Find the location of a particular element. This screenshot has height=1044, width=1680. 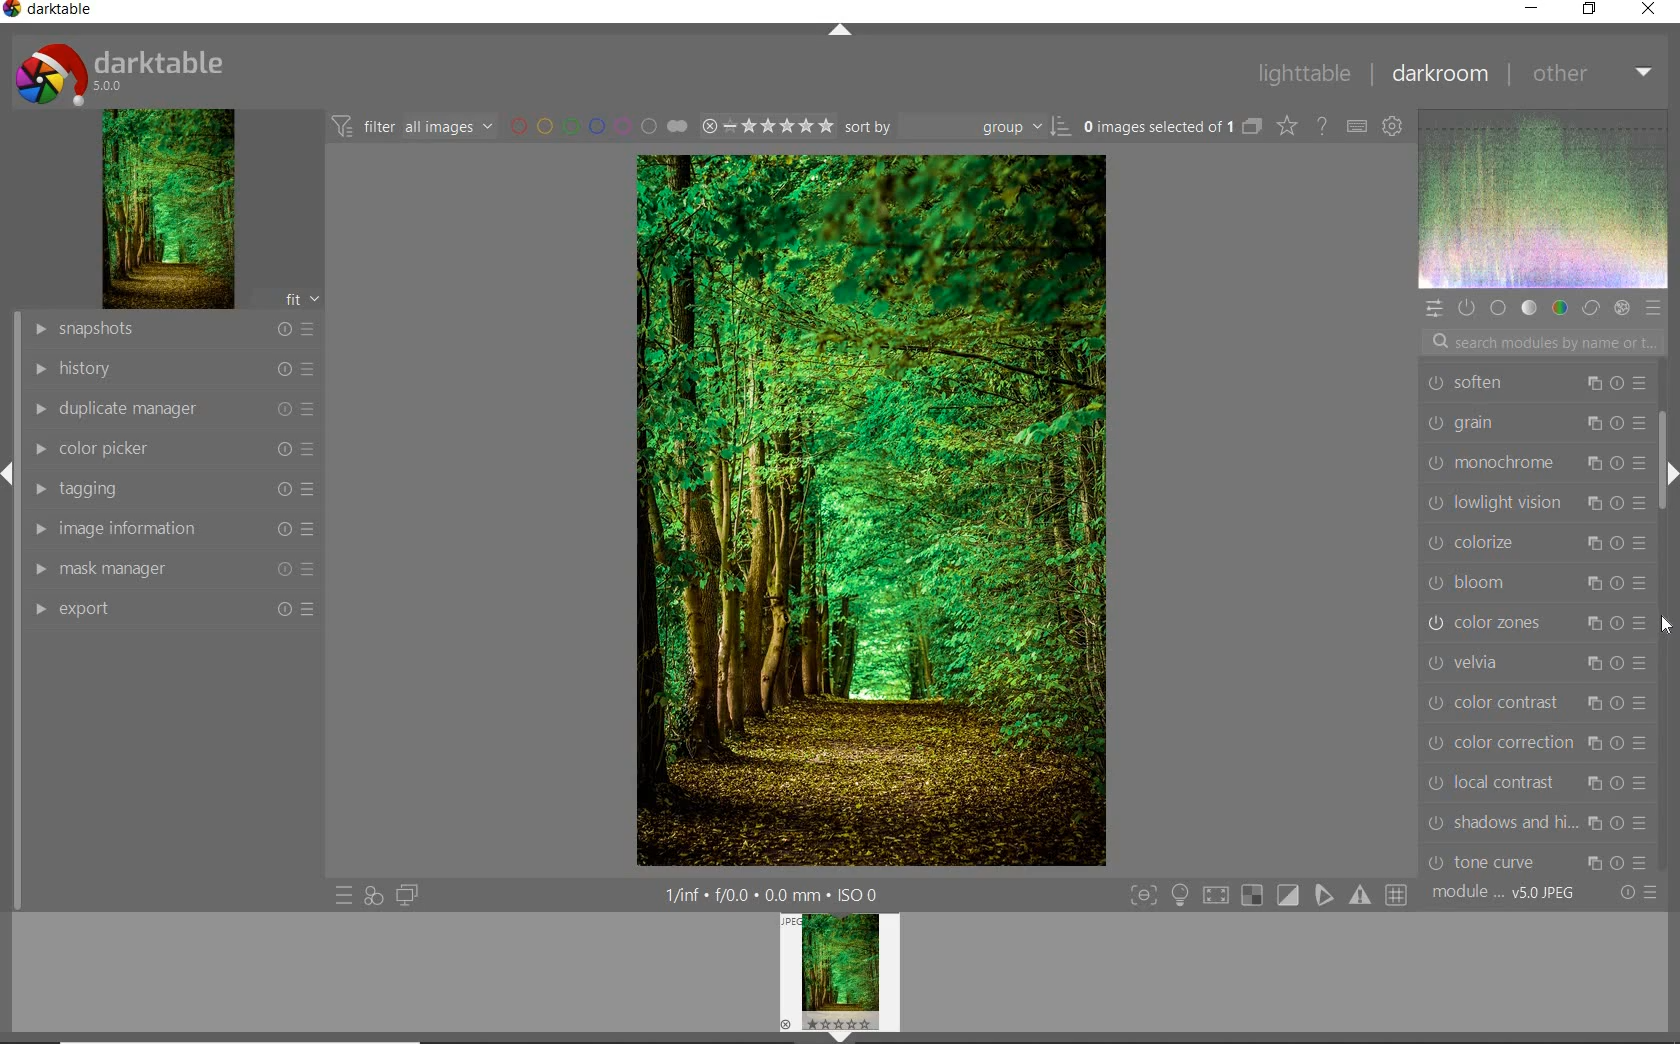

TAGGING is located at coordinates (172, 490).